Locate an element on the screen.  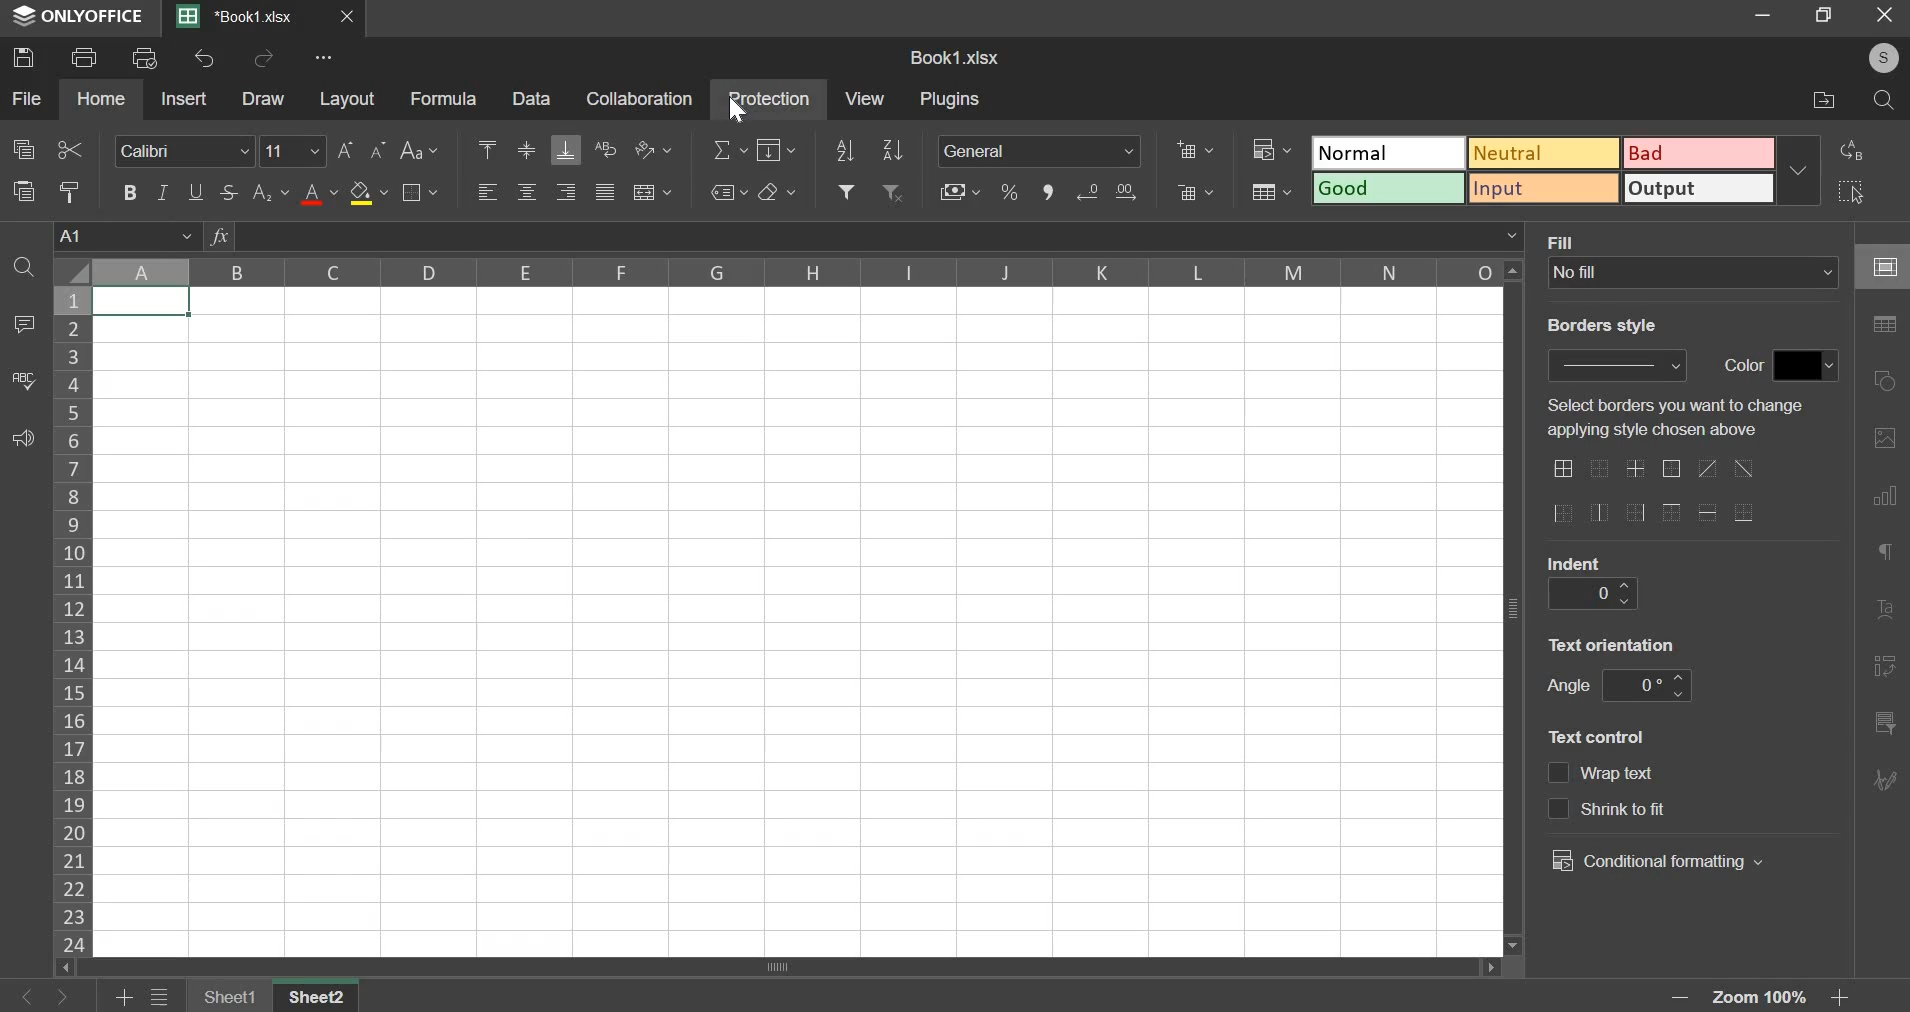
spelling is located at coordinates (24, 380).